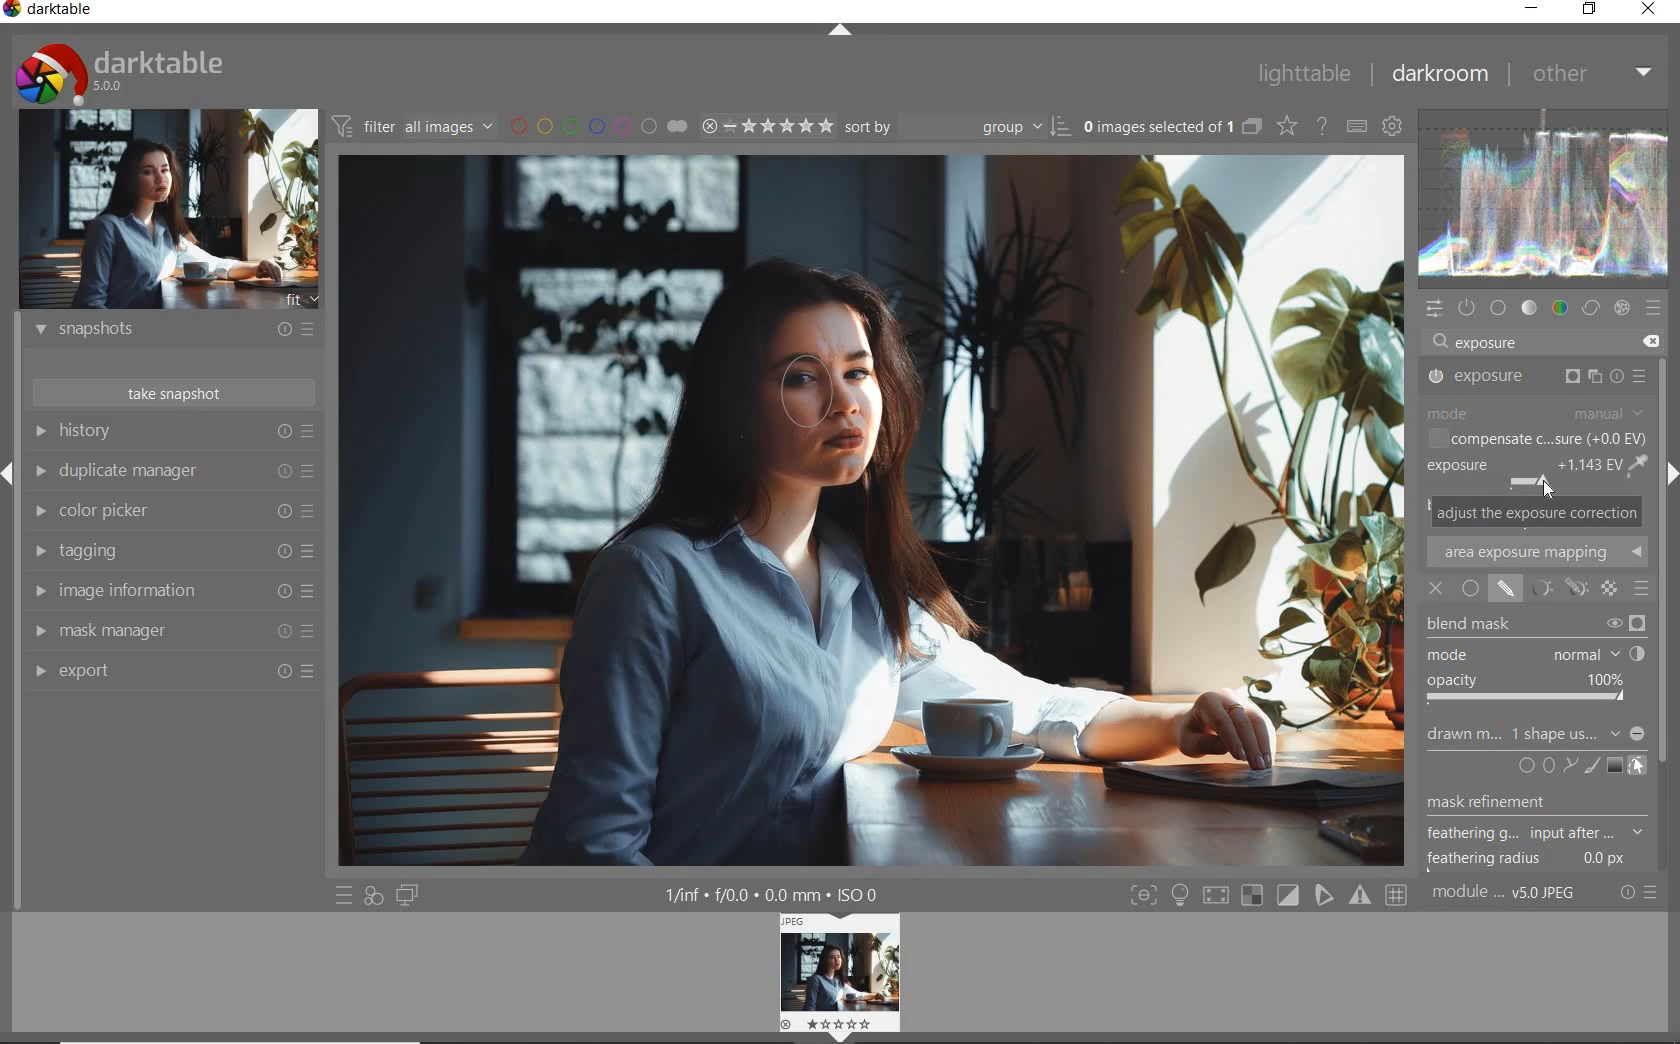 The width and height of the screenshot is (1680, 1044). What do you see at coordinates (767, 126) in the screenshot?
I see `range rating of selected images` at bounding box center [767, 126].